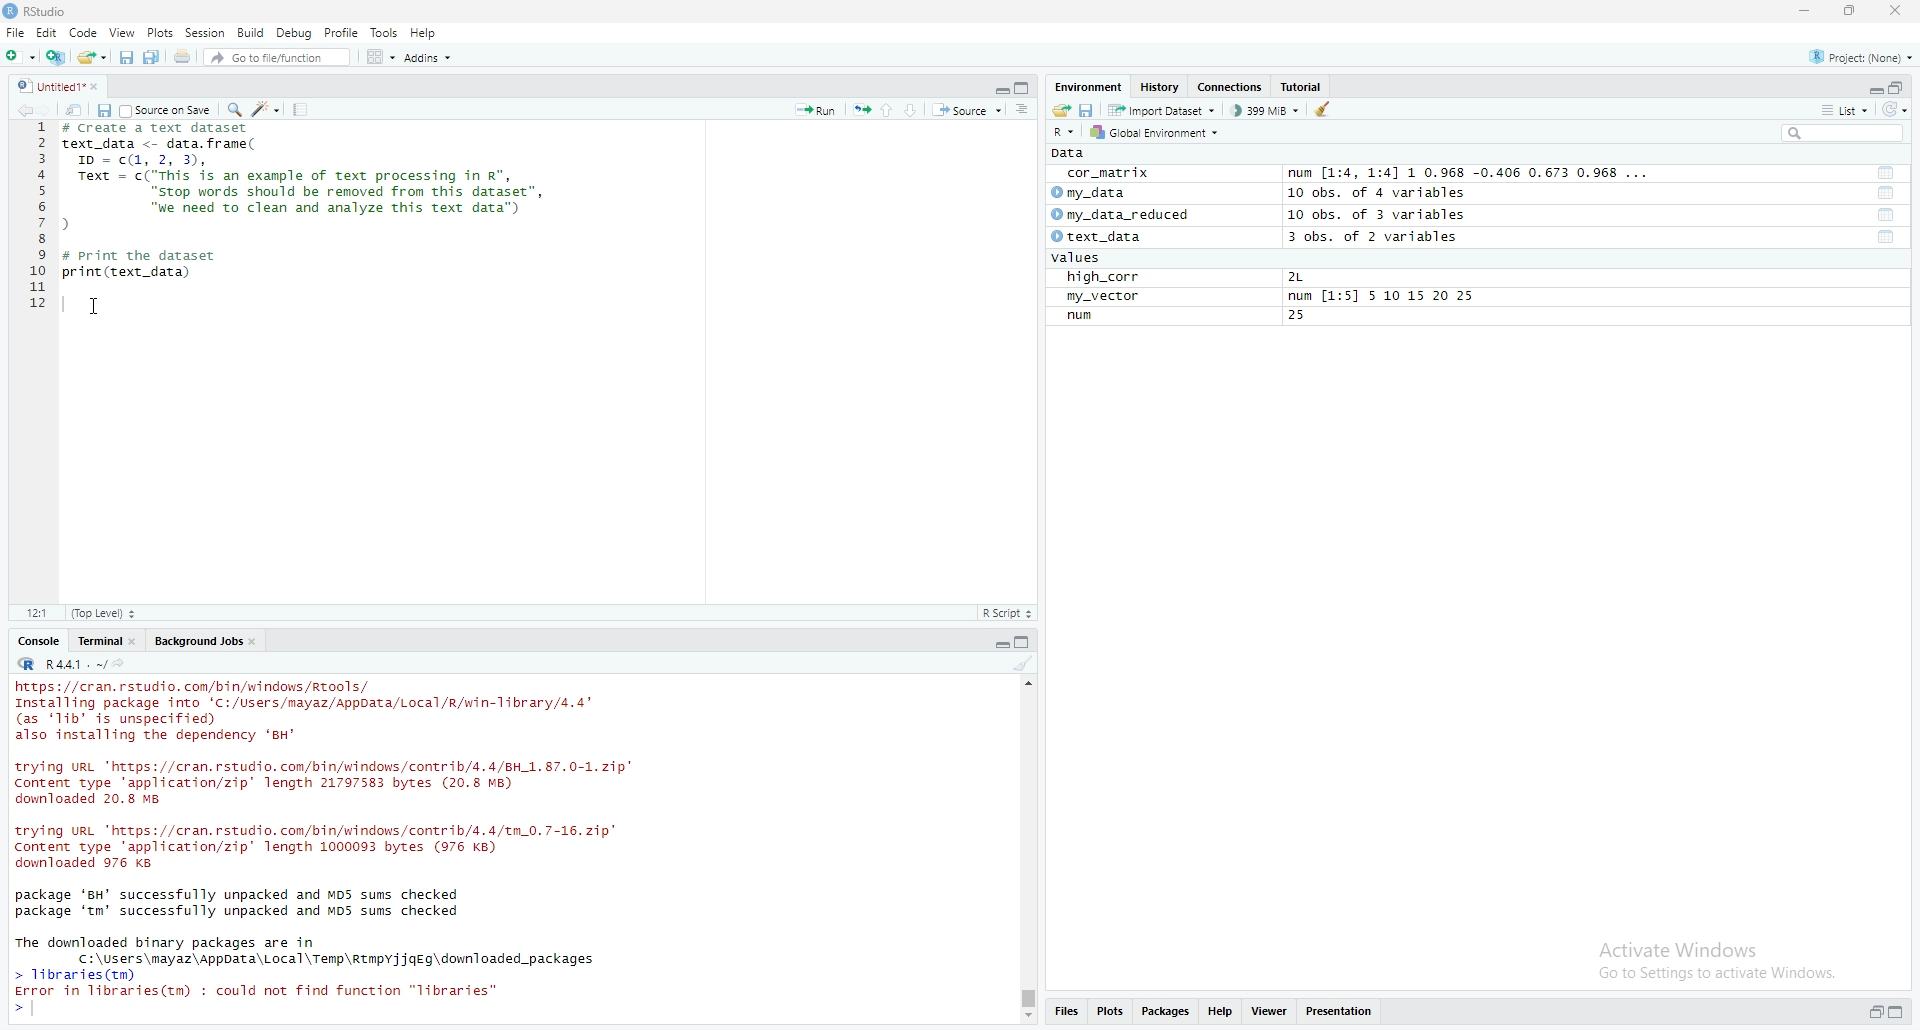  Describe the element at coordinates (1383, 296) in the screenshot. I see `num [1:5] 5 10 15 20 25` at that location.